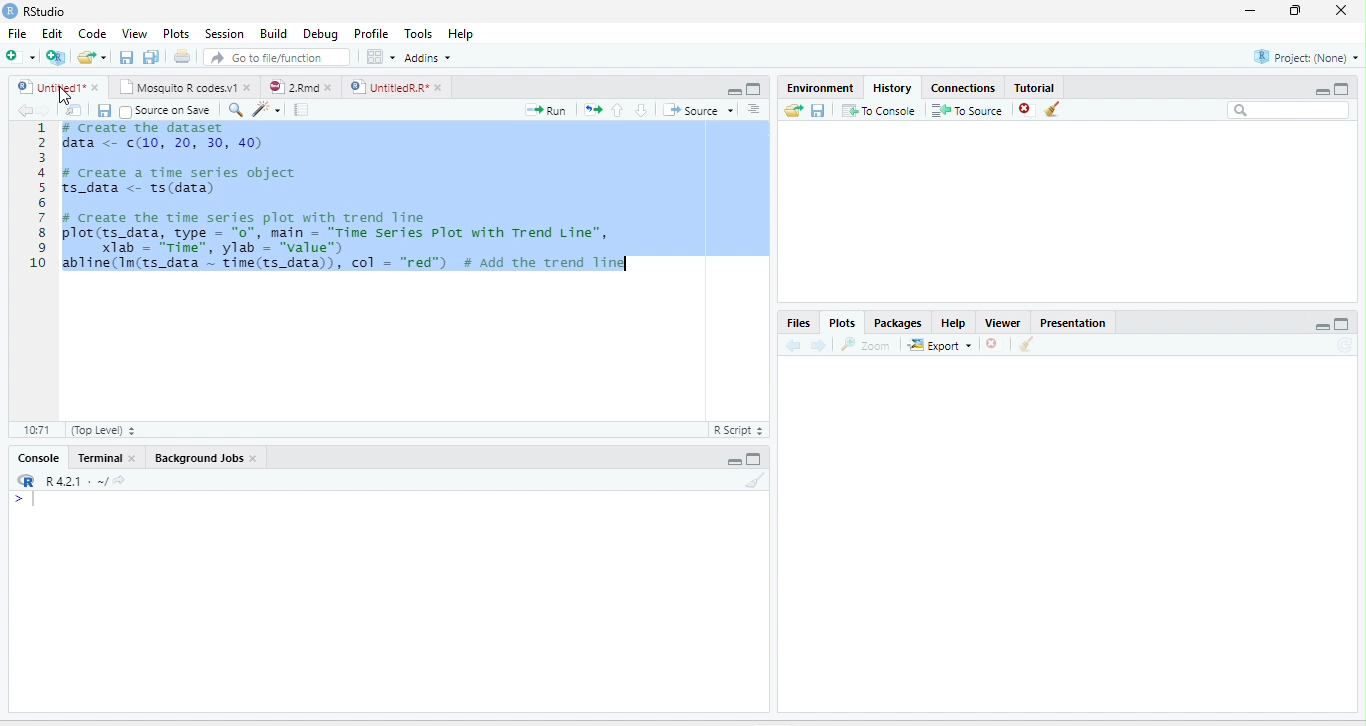  What do you see at coordinates (964, 86) in the screenshot?
I see `Connections` at bounding box center [964, 86].